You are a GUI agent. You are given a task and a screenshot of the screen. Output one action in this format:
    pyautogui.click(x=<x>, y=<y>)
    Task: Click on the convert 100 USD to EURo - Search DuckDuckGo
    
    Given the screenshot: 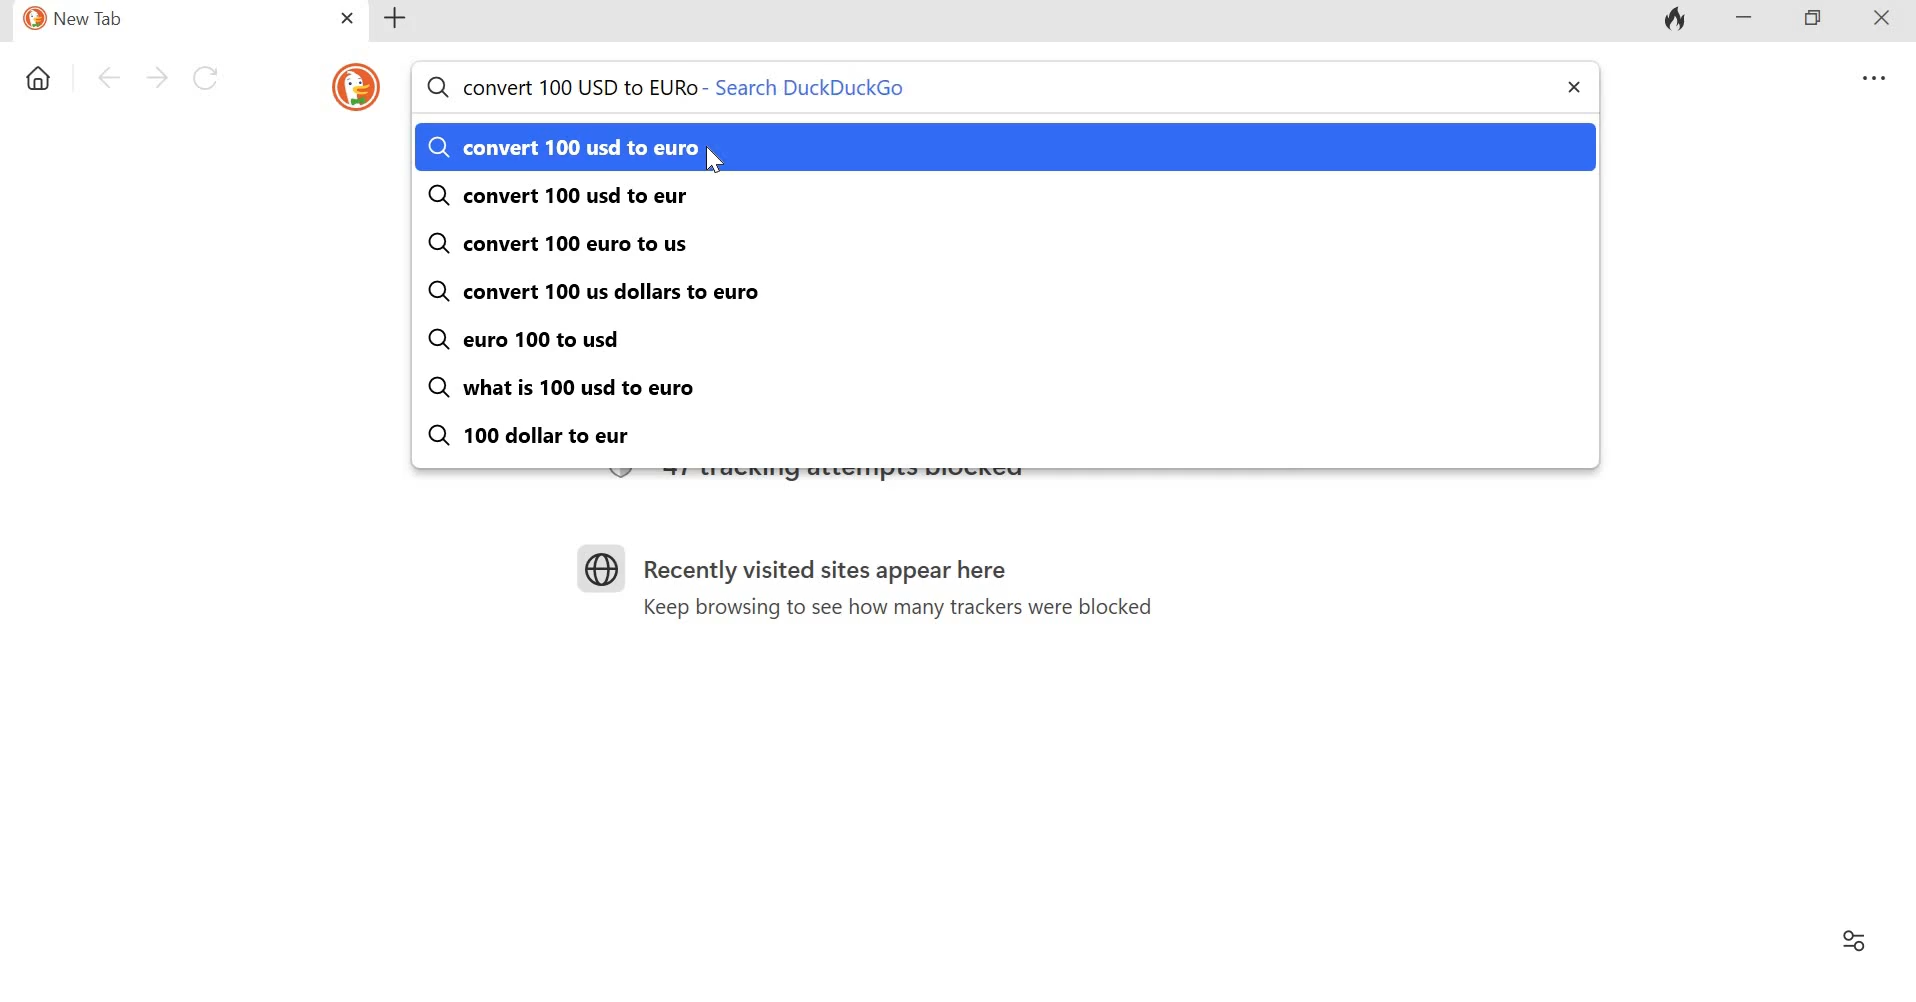 What is the action you would take?
    pyautogui.click(x=675, y=87)
    